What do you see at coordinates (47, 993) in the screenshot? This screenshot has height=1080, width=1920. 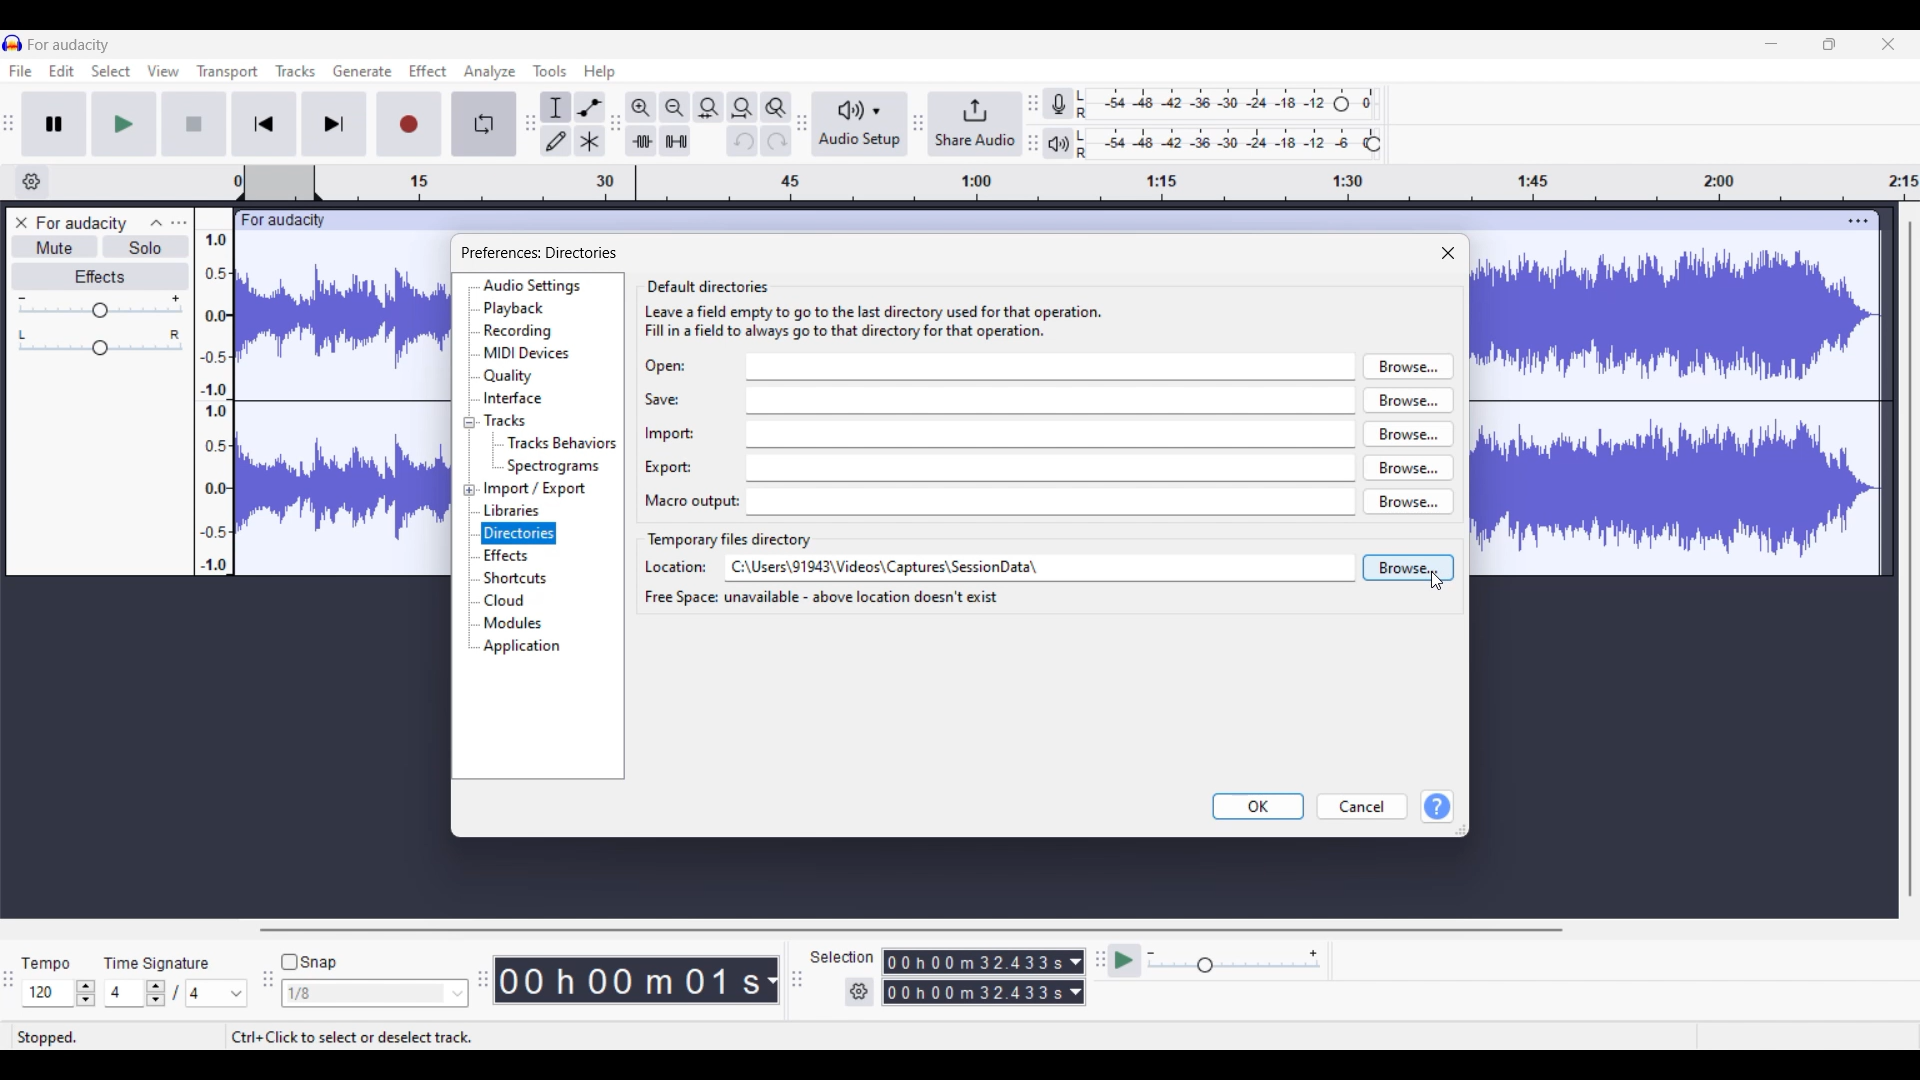 I see `Input tempo` at bounding box center [47, 993].